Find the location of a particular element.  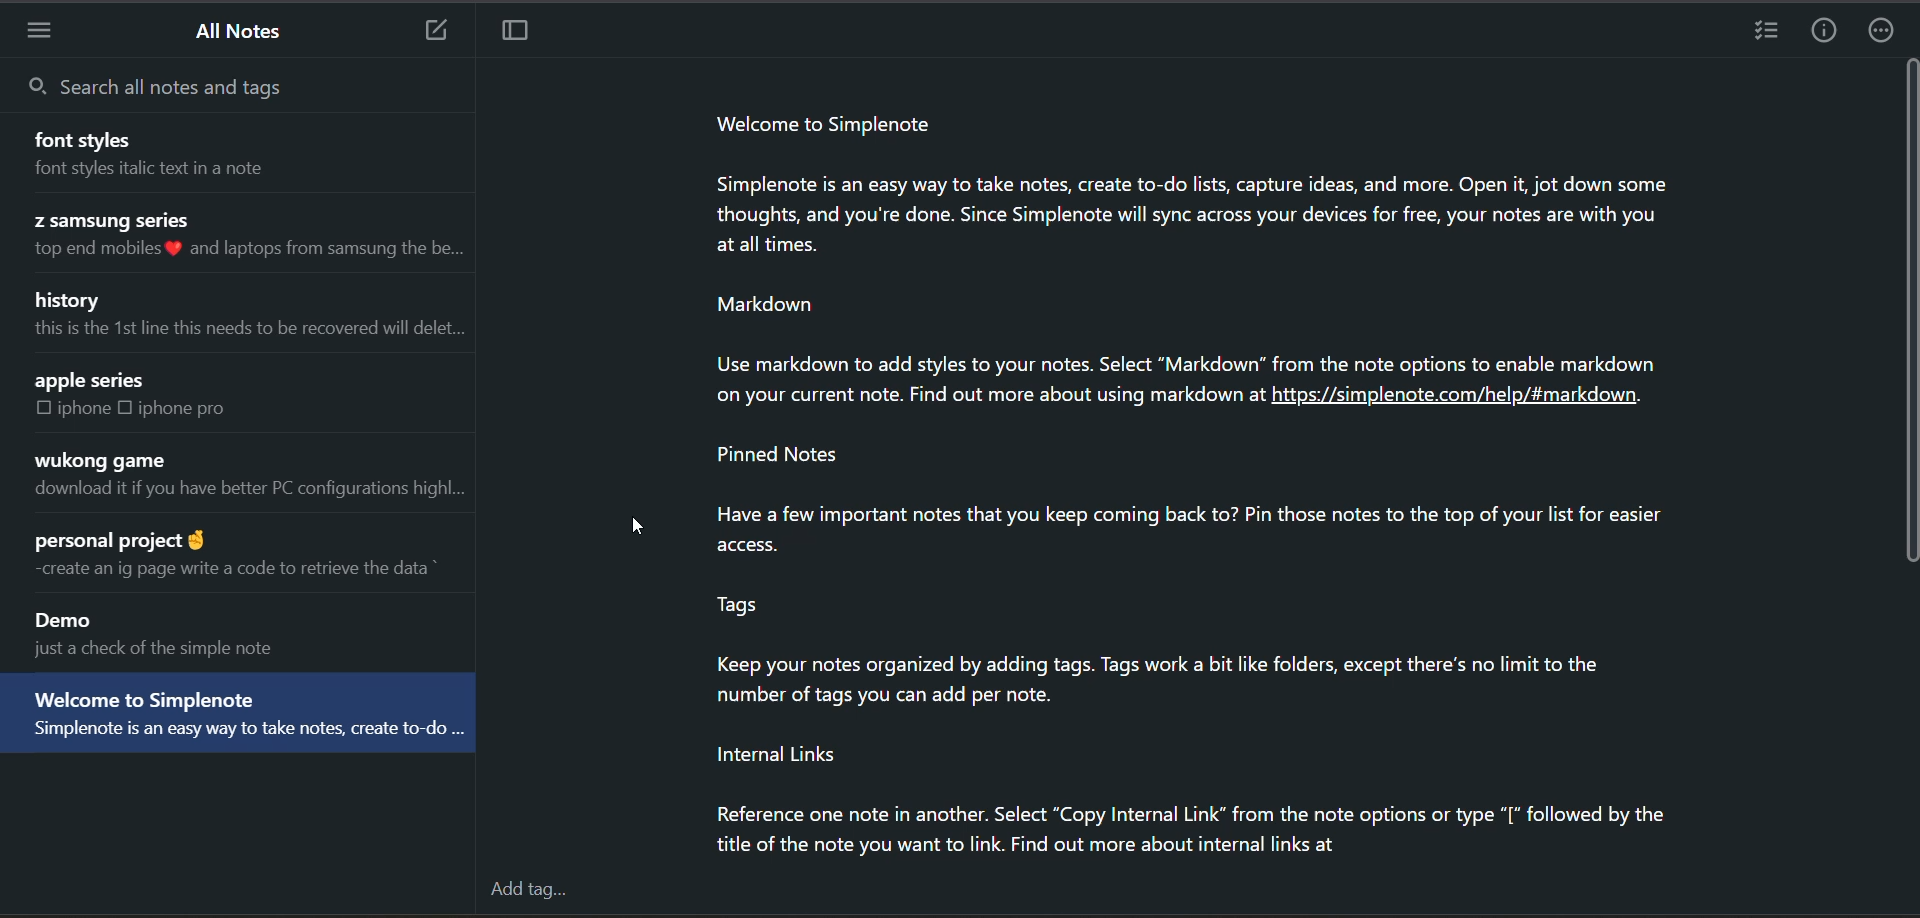

add tag is located at coordinates (531, 891).